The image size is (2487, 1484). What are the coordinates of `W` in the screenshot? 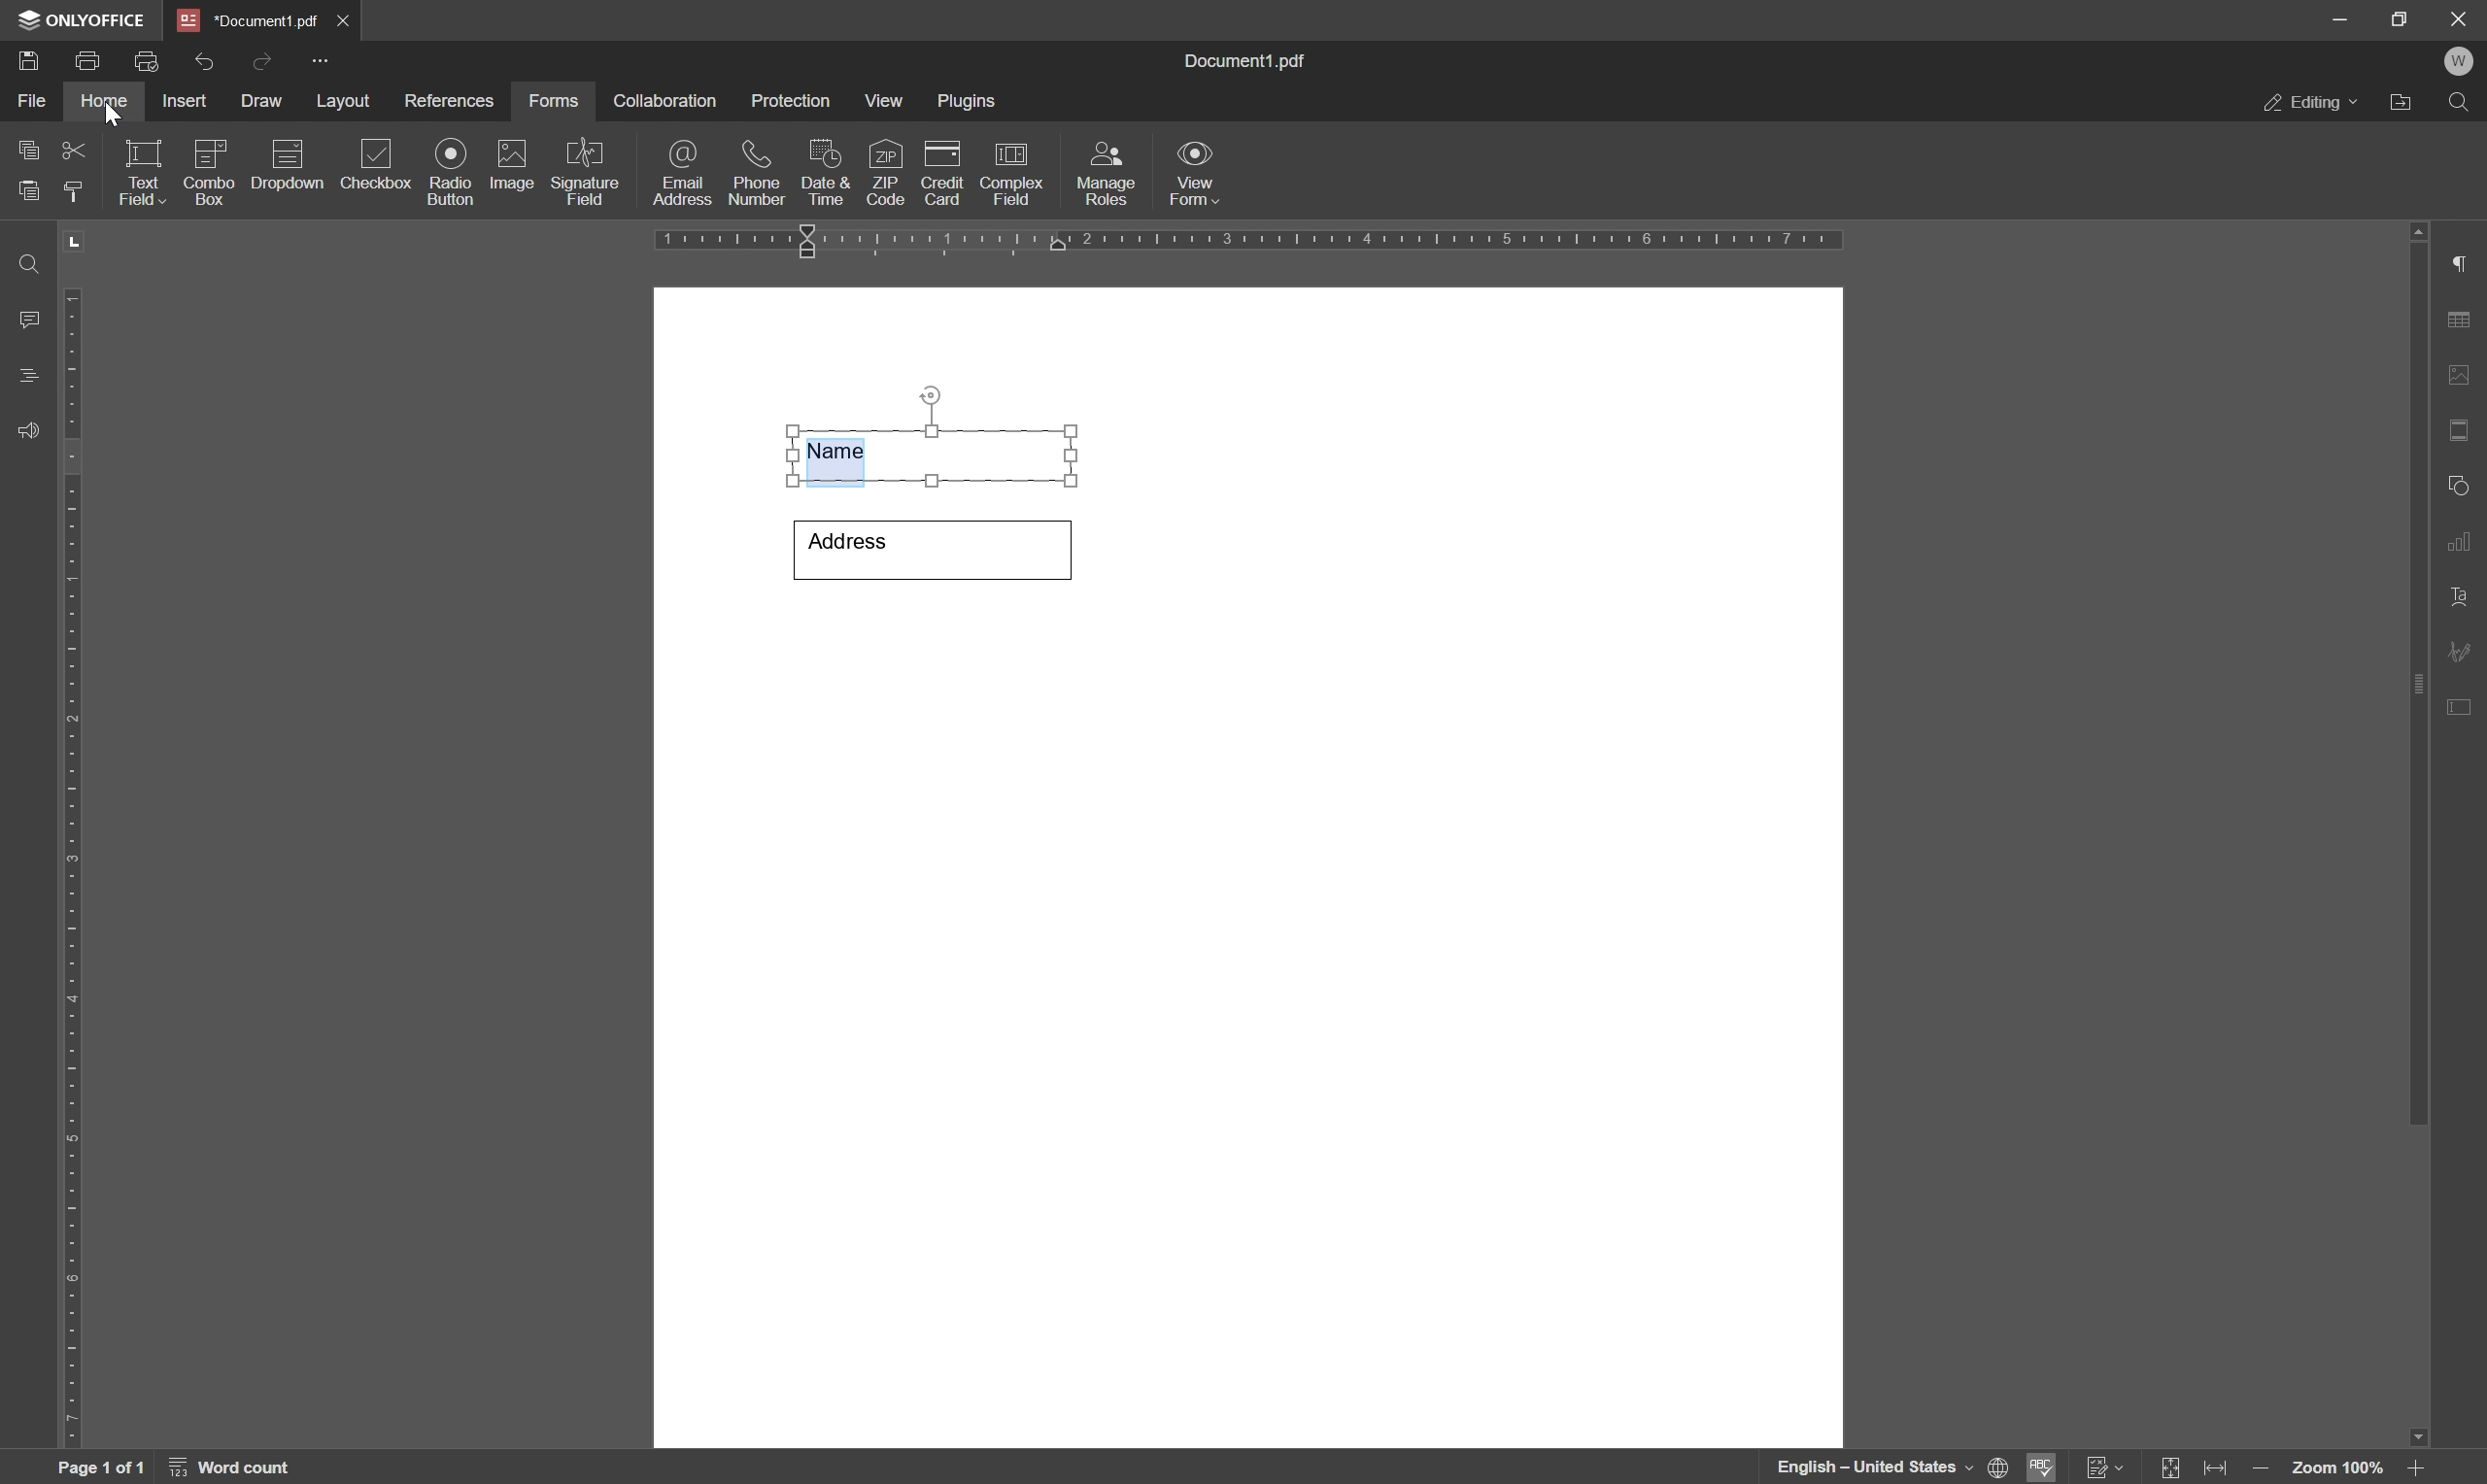 It's located at (2462, 61).